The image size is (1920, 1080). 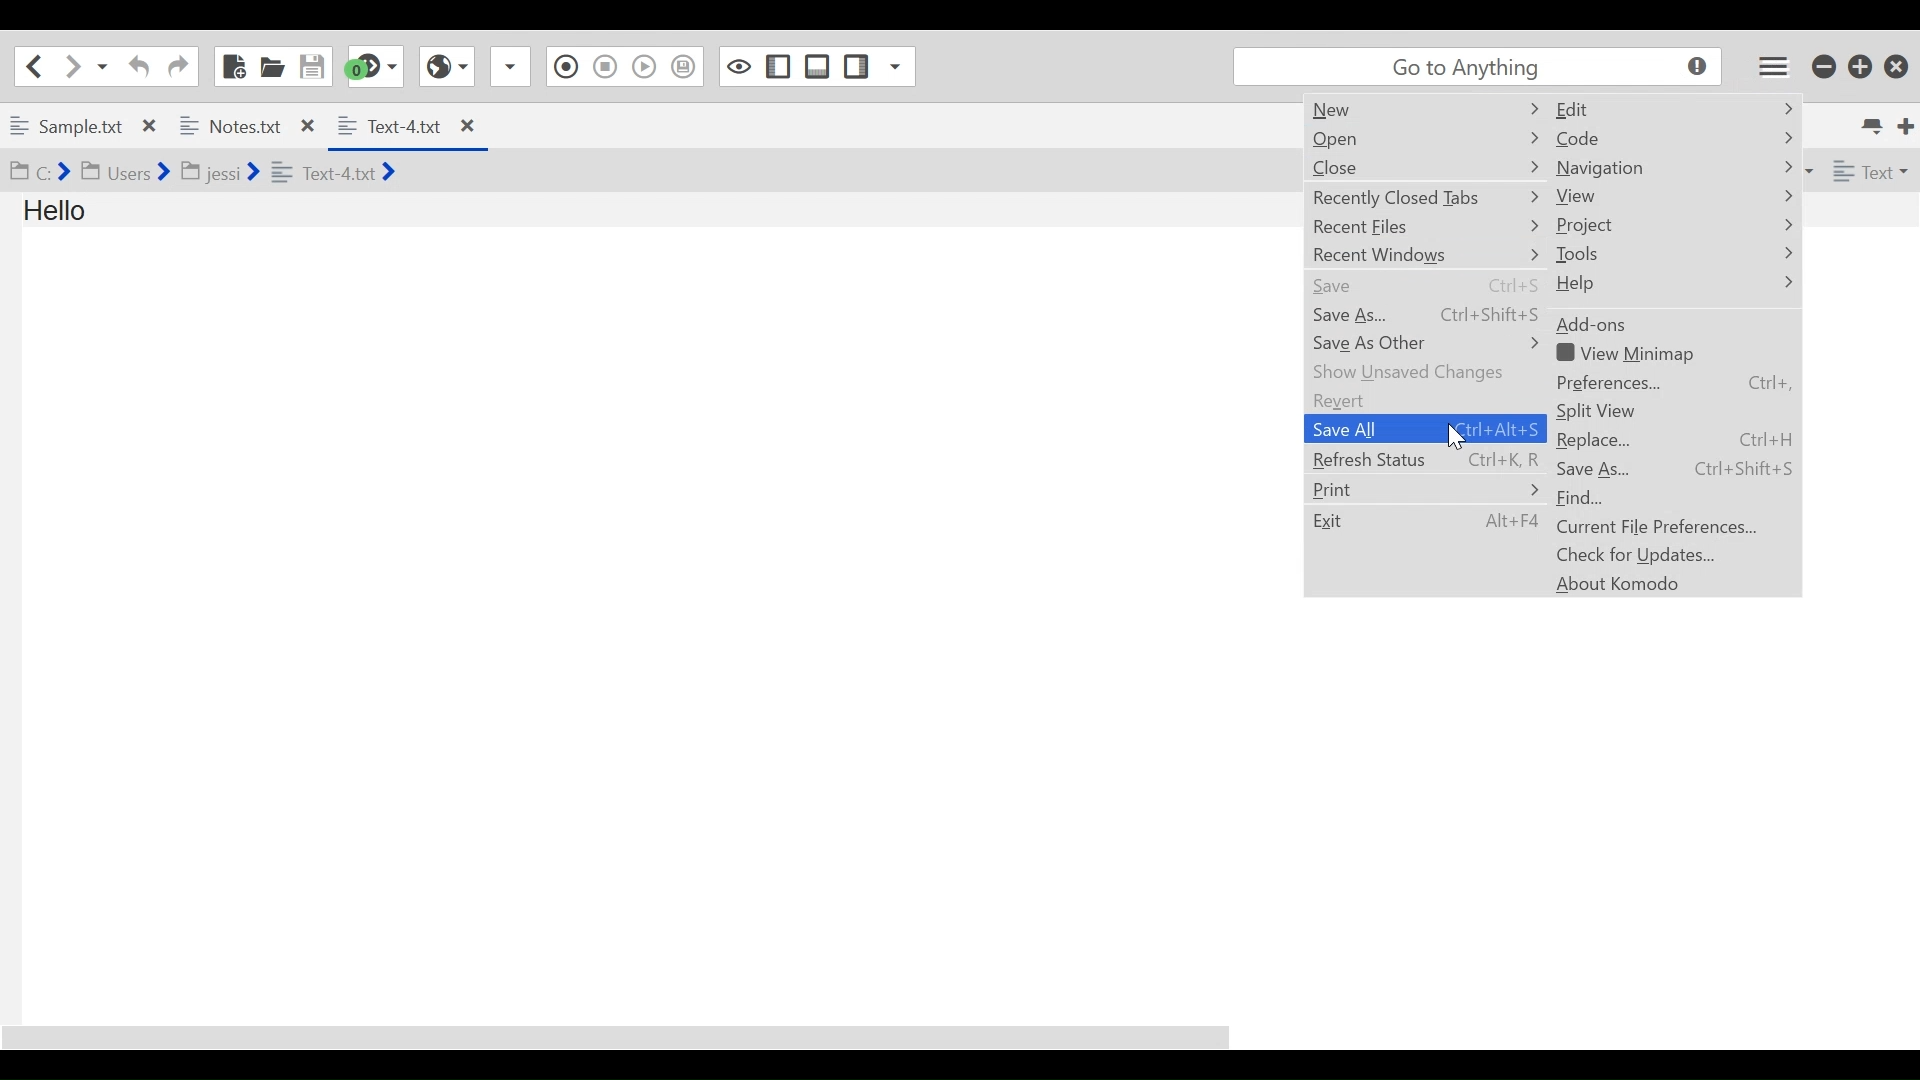 What do you see at coordinates (1871, 170) in the screenshot?
I see `File Type` at bounding box center [1871, 170].